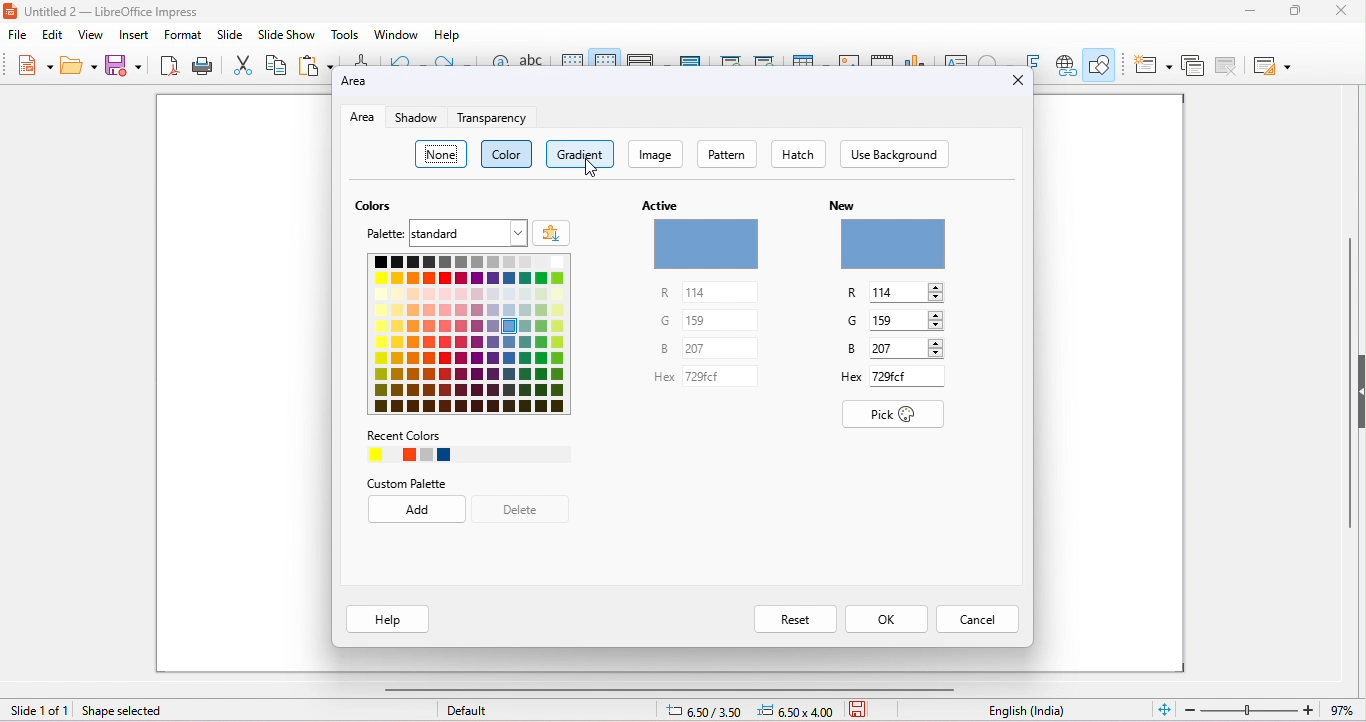  I want to click on display grid, so click(573, 58).